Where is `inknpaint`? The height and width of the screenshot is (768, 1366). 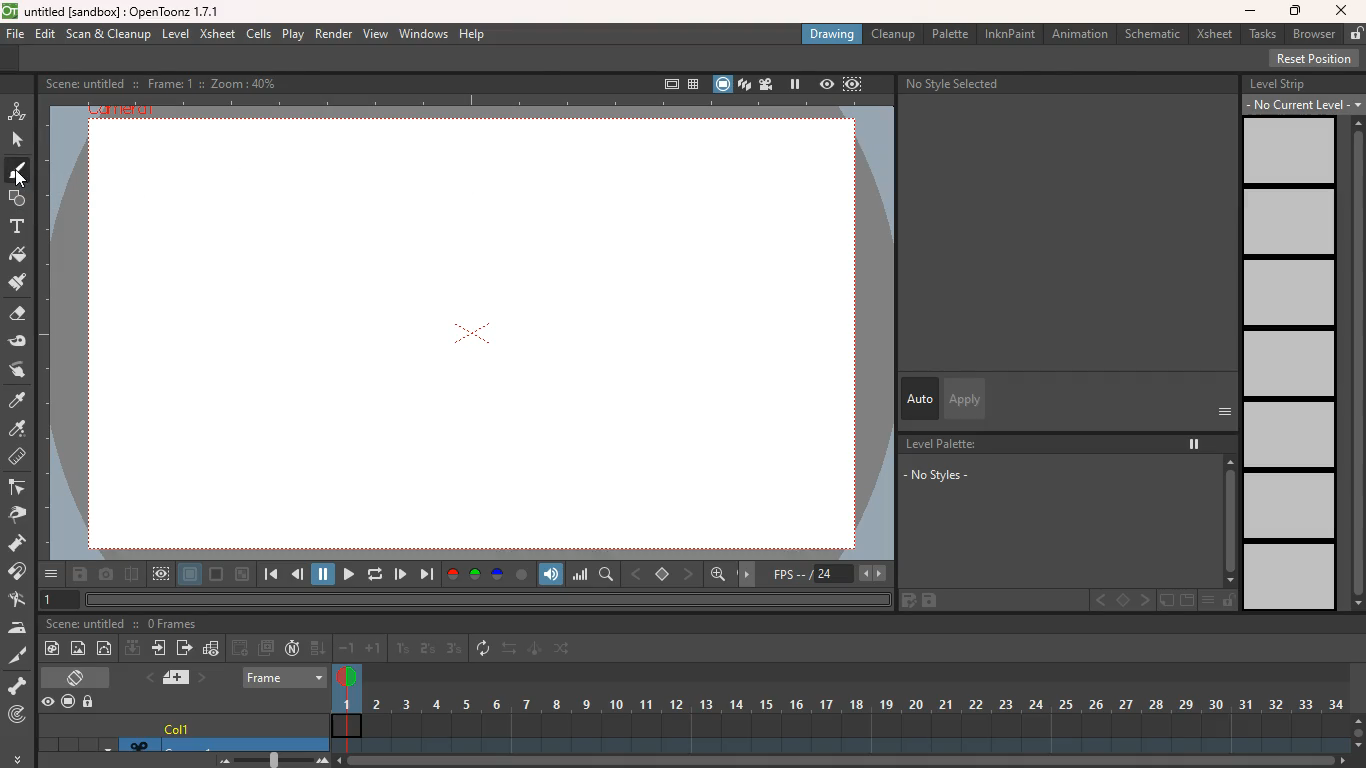 inknpaint is located at coordinates (1010, 34).